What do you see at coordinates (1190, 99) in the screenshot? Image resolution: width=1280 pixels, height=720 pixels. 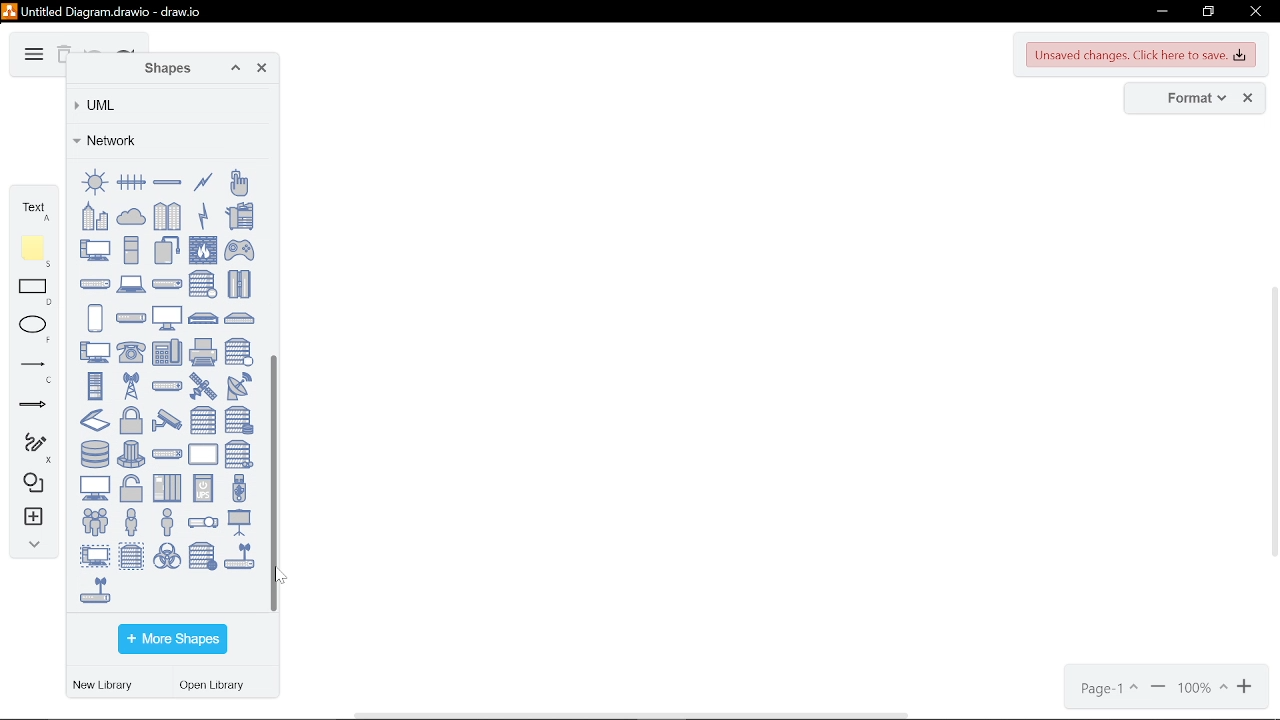 I see `format` at bounding box center [1190, 99].